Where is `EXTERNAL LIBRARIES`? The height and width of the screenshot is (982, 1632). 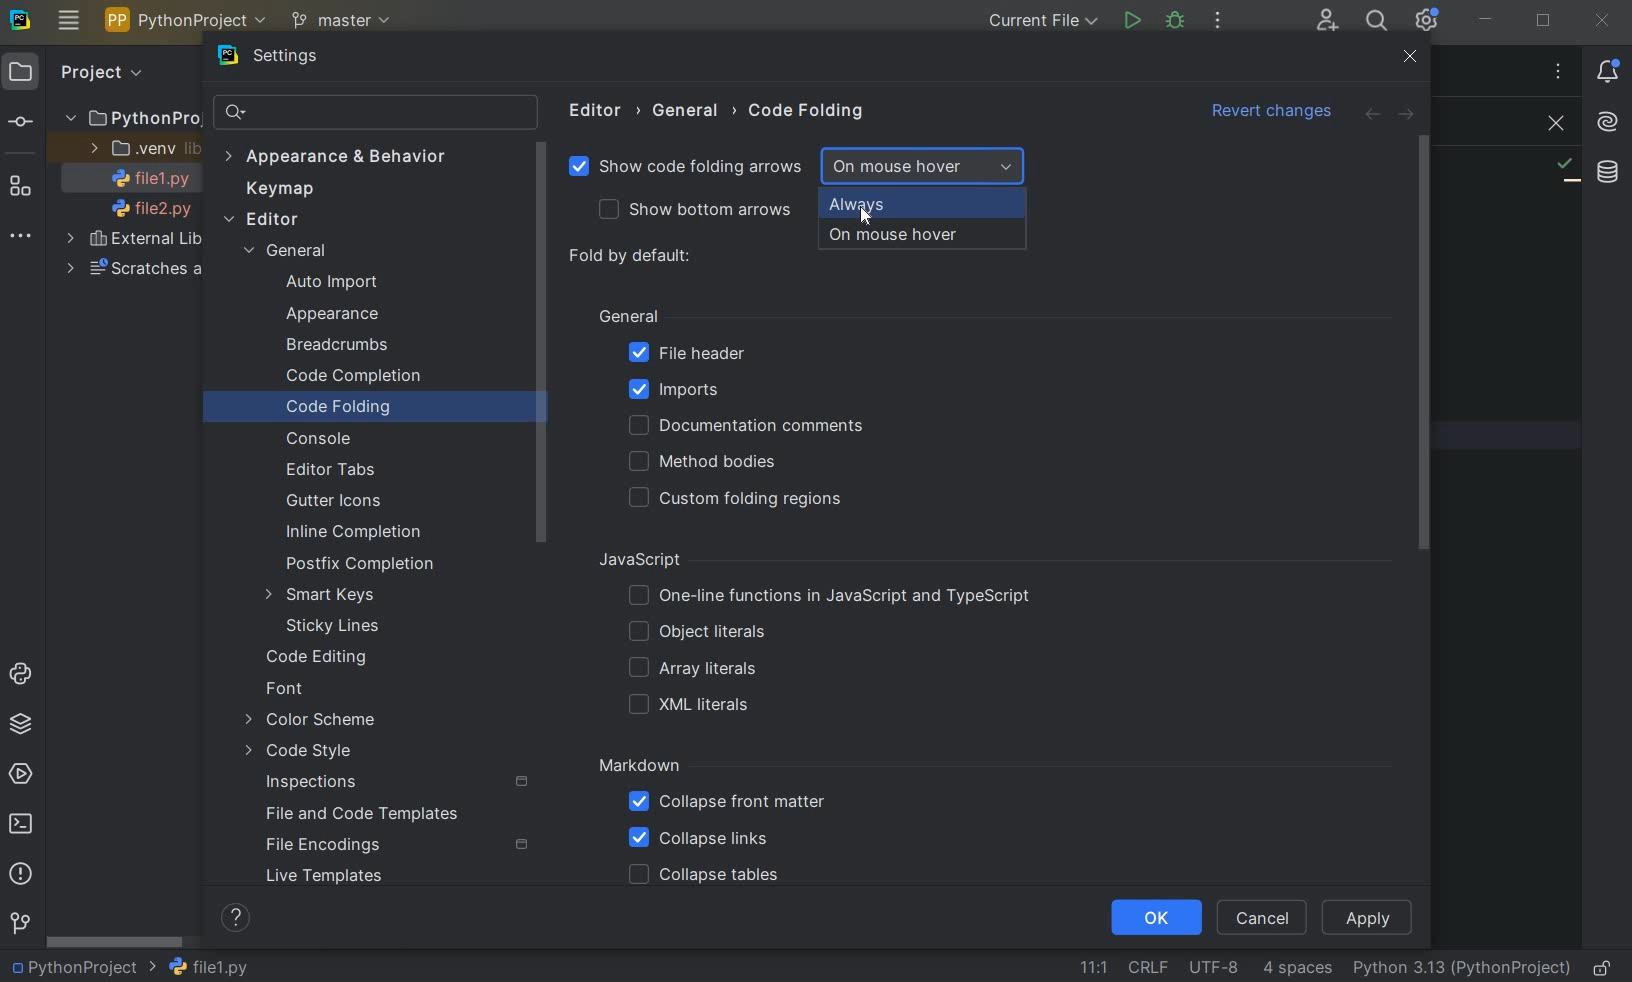
EXTERNAL LIBRARIES is located at coordinates (136, 241).